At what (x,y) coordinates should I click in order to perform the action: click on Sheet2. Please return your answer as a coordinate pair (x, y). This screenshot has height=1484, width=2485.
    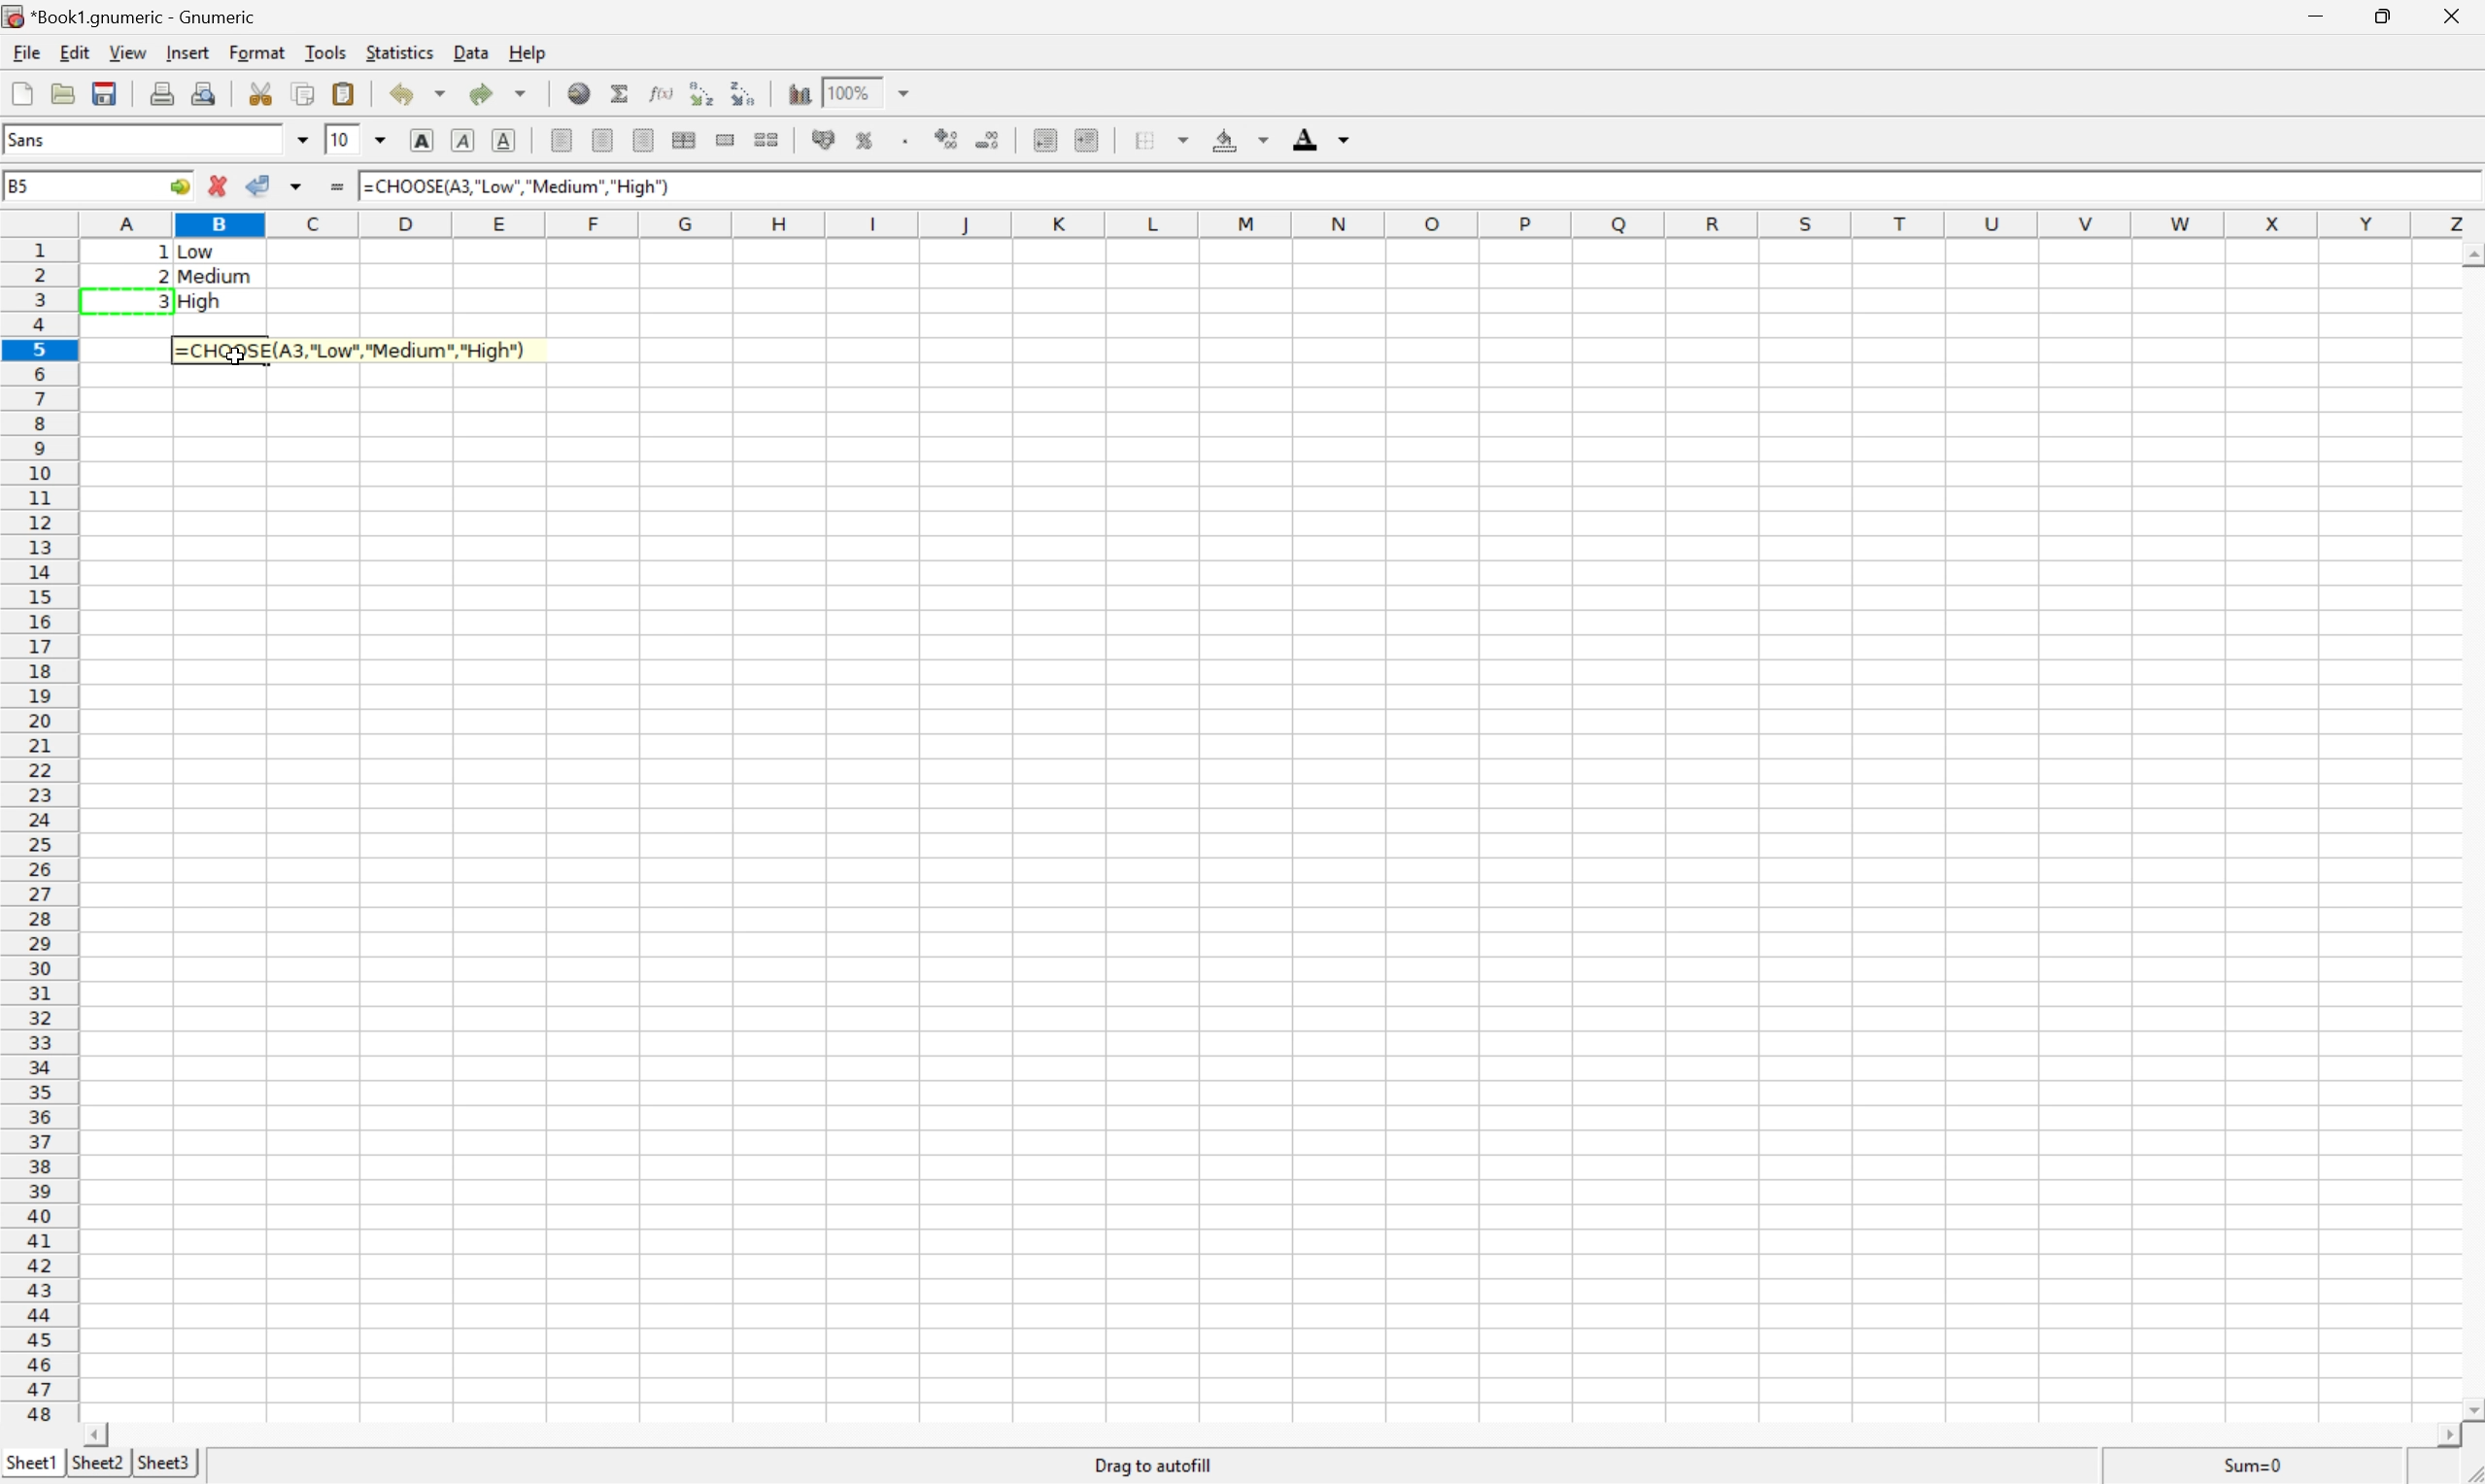
    Looking at the image, I should click on (98, 1463).